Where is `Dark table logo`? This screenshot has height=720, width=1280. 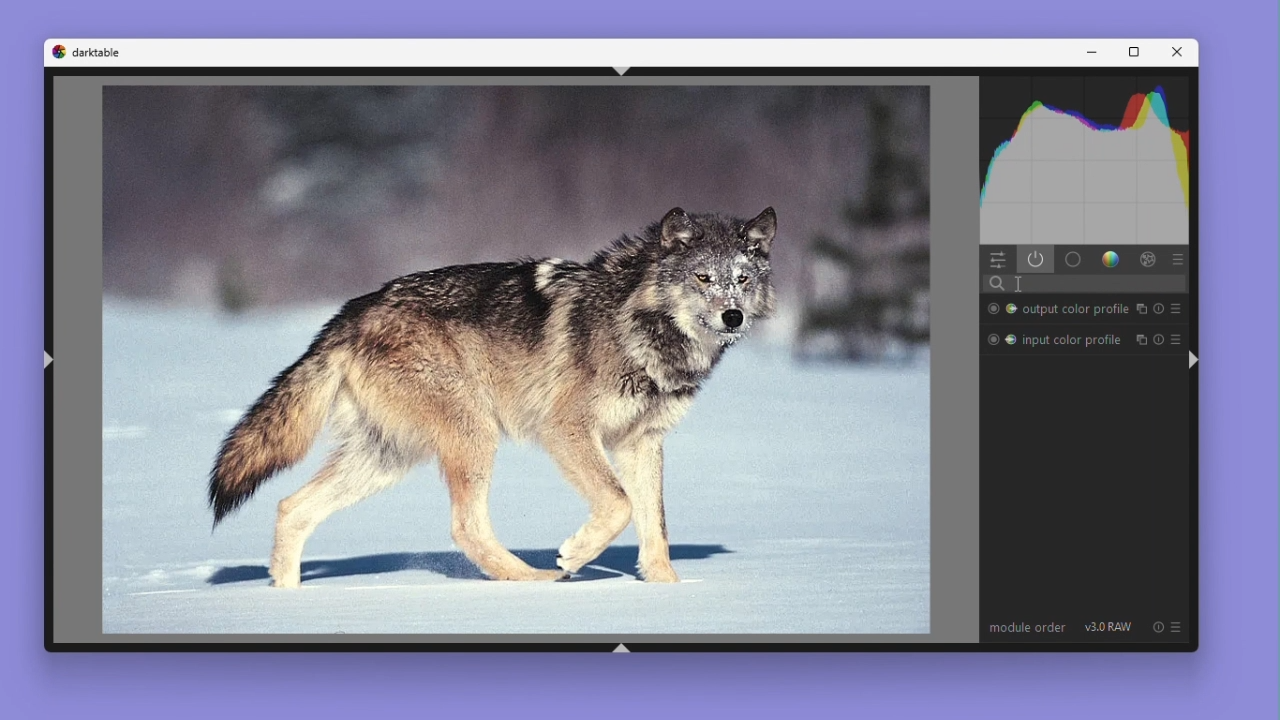 Dark table logo is located at coordinates (87, 52).